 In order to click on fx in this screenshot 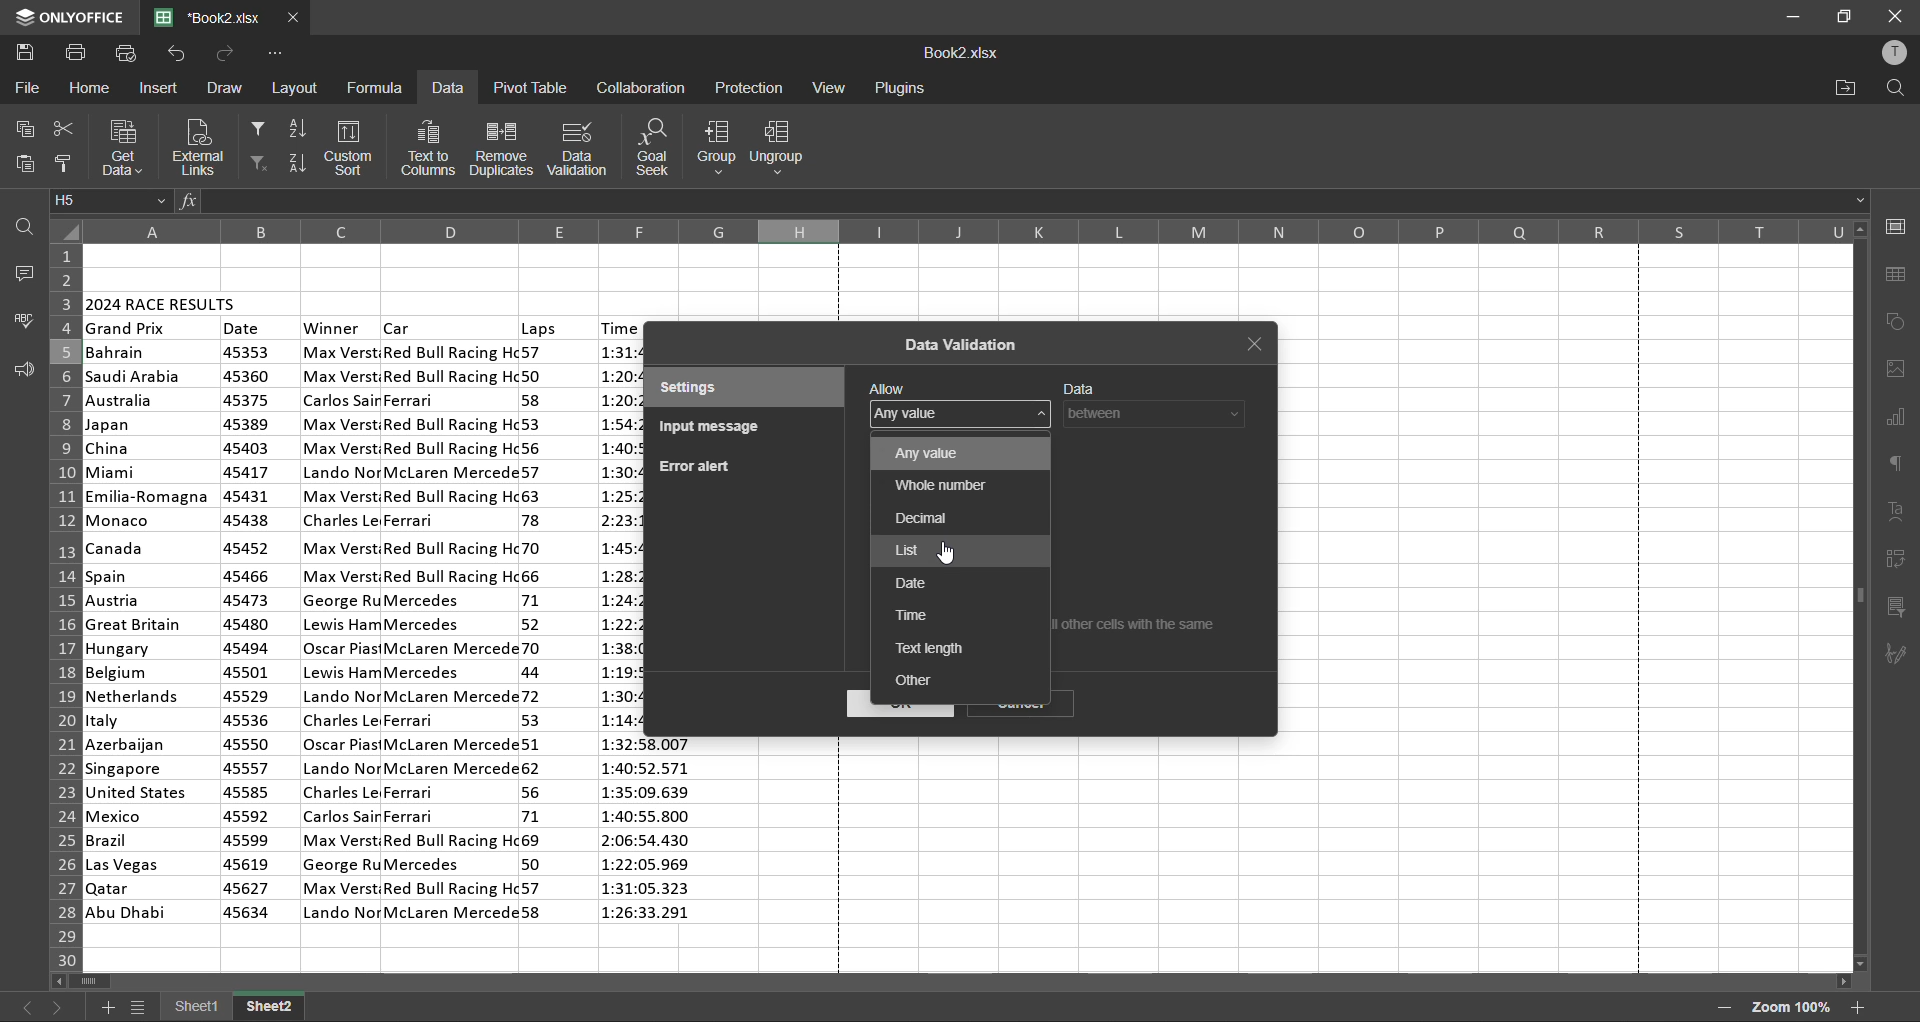, I will do `click(191, 204)`.